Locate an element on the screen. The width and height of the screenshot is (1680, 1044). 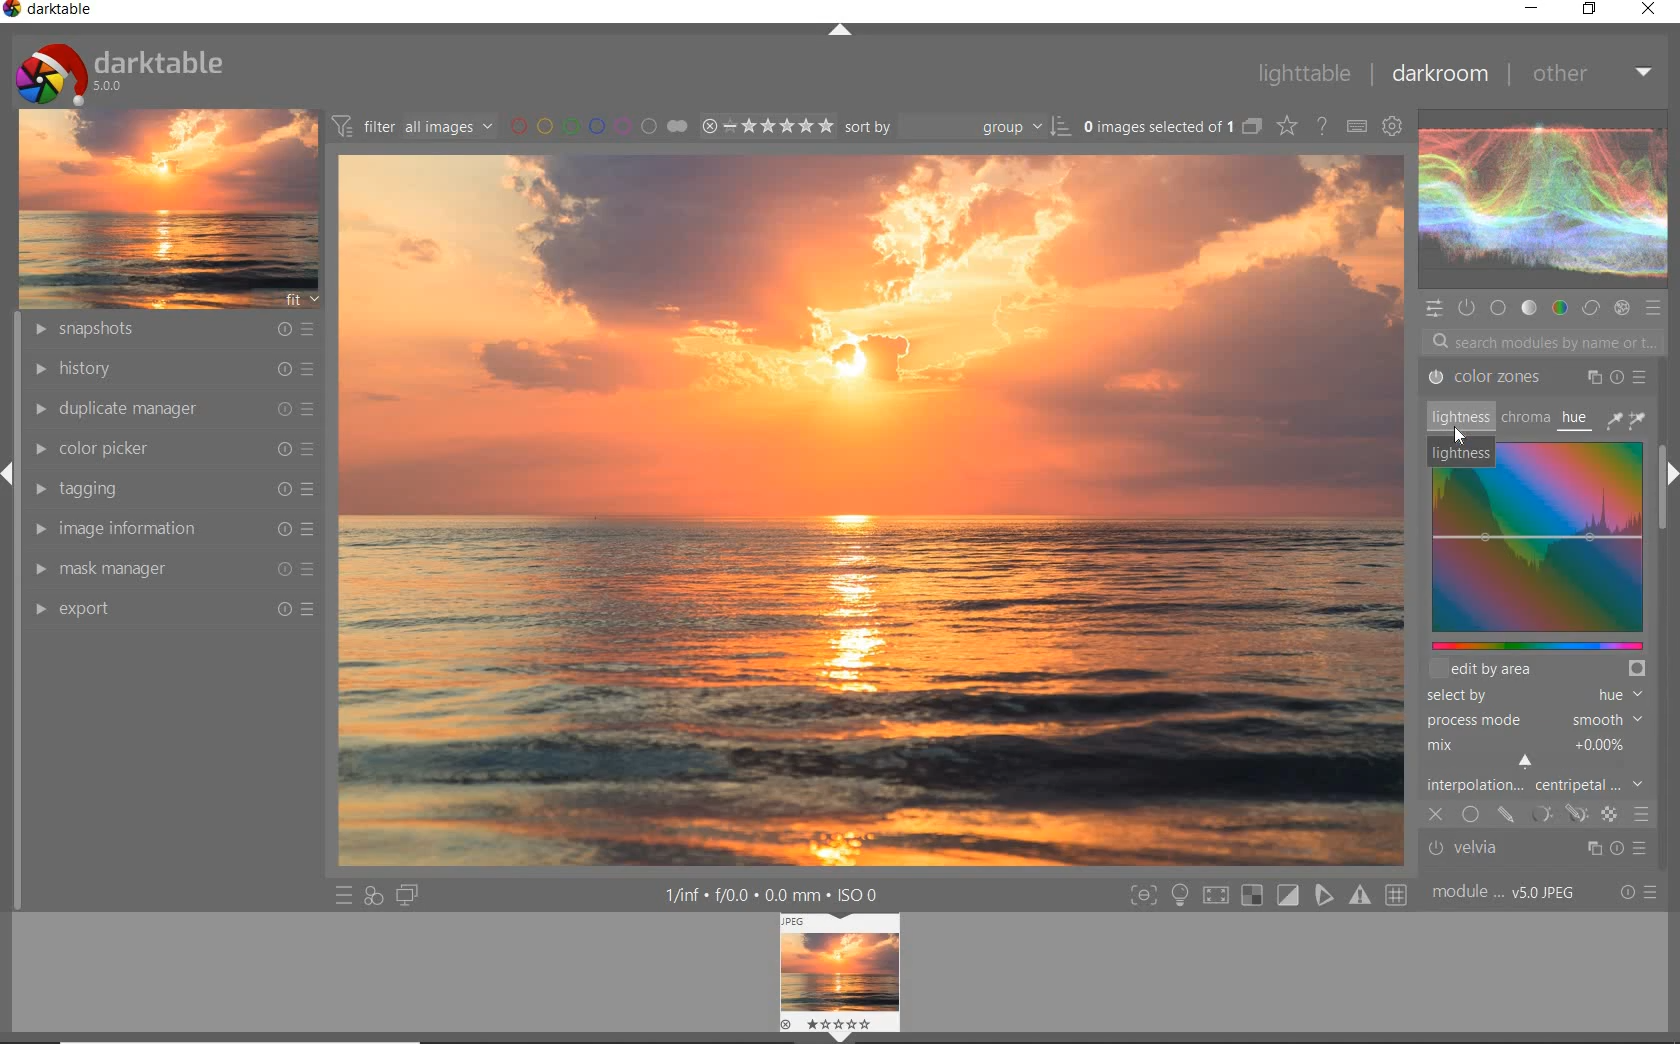
IMAGE INFORMATION is located at coordinates (175, 528).